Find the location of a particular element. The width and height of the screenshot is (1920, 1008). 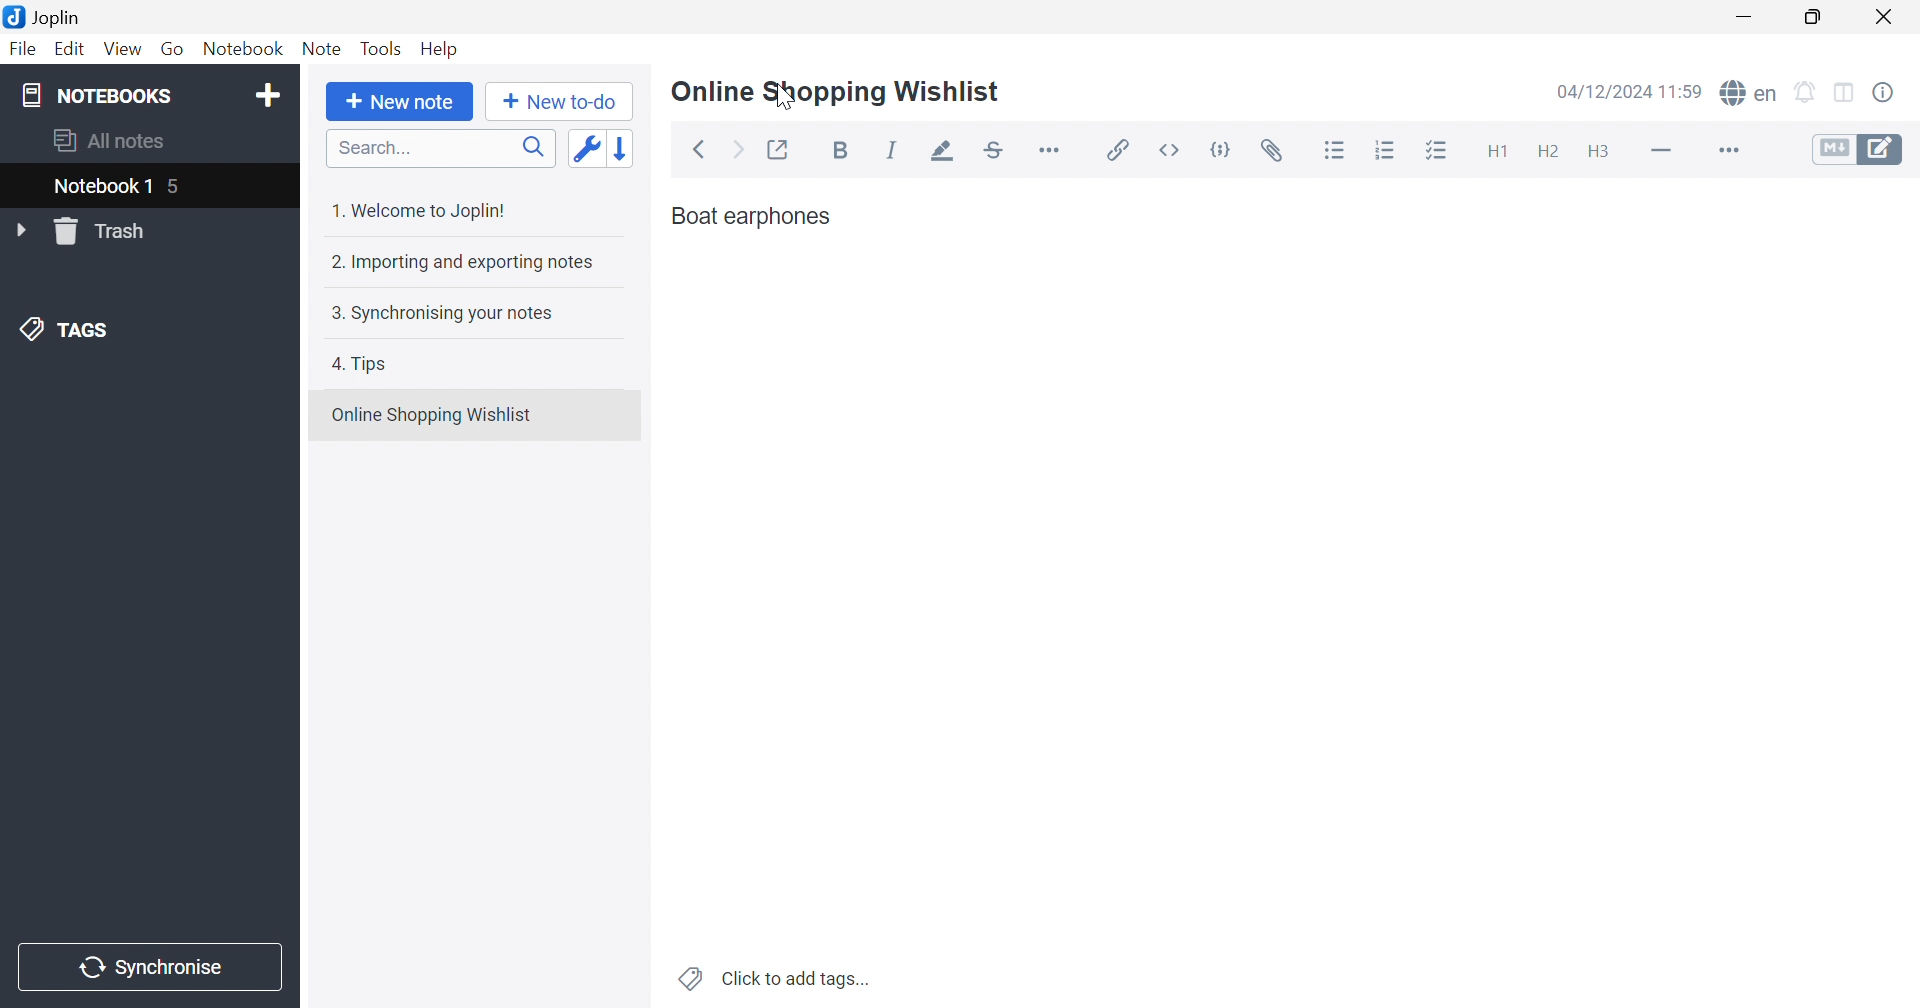

Reverse sort order is located at coordinates (622, 148).